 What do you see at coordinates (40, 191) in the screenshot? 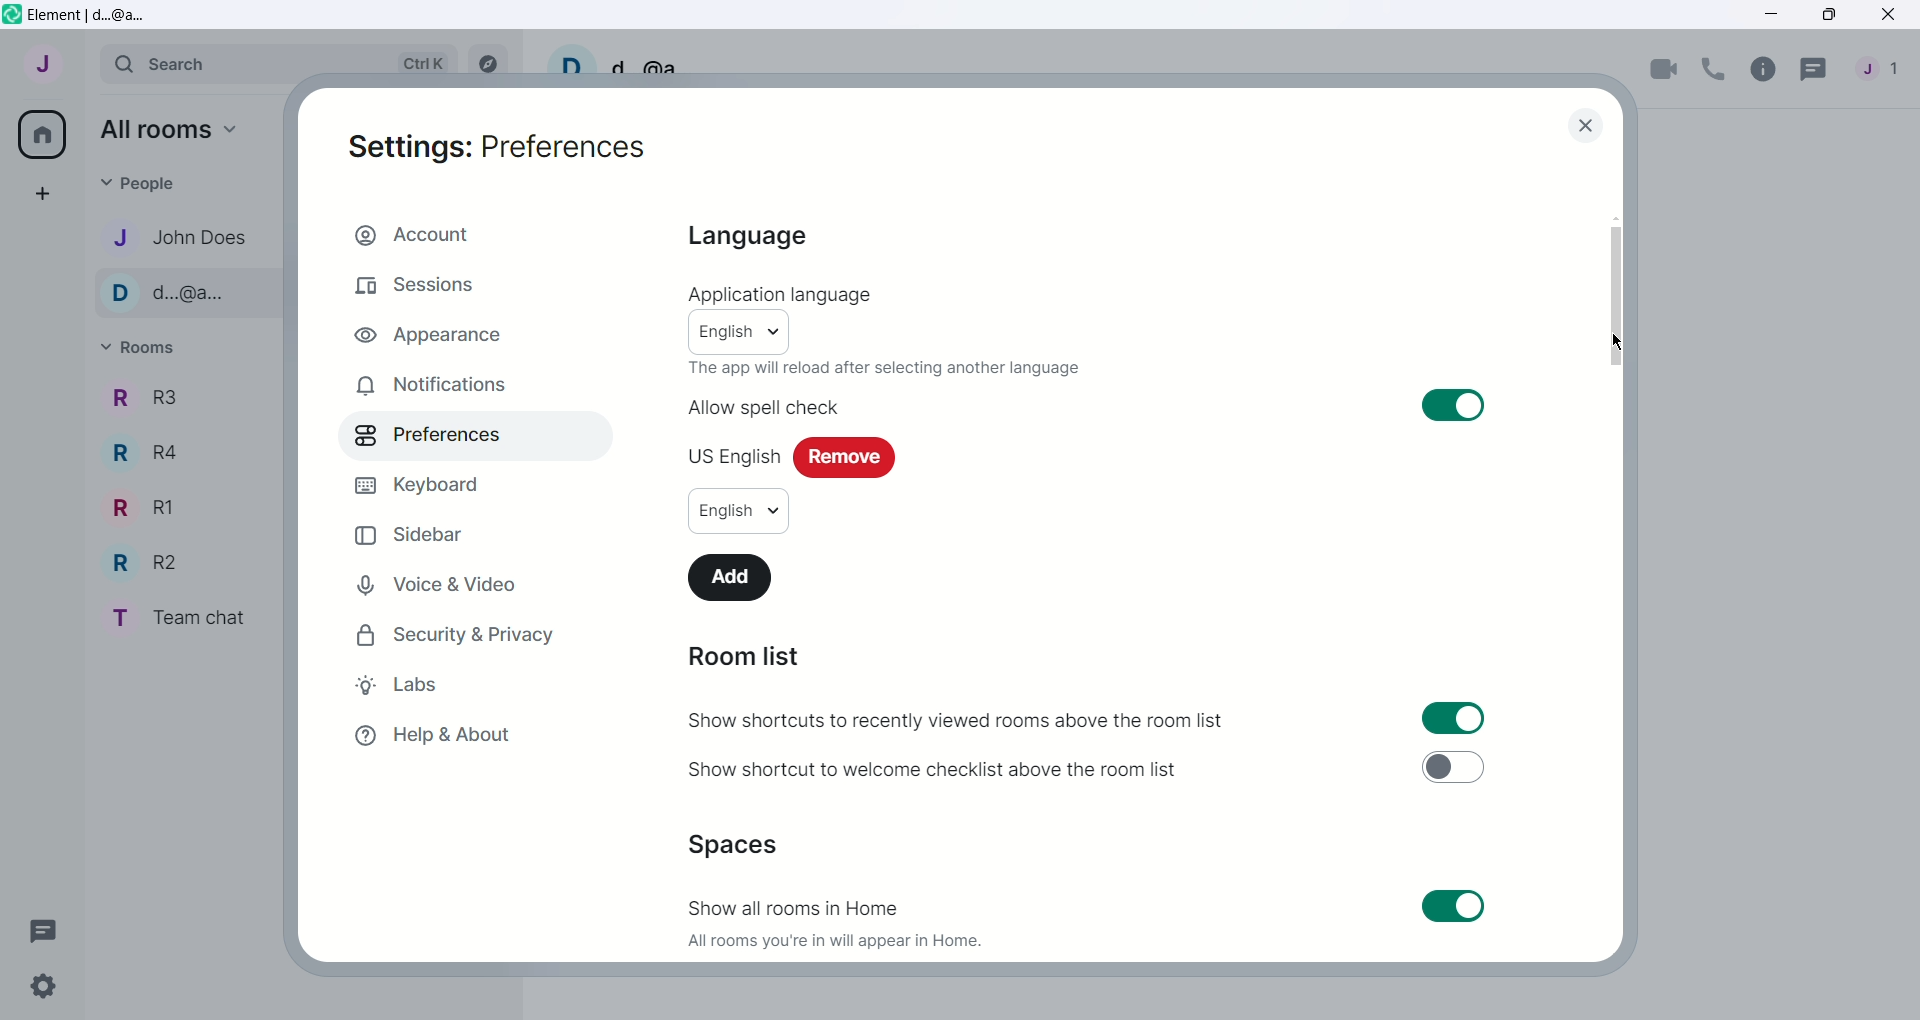
I see `Create a space` at bounding box center [40, 191].